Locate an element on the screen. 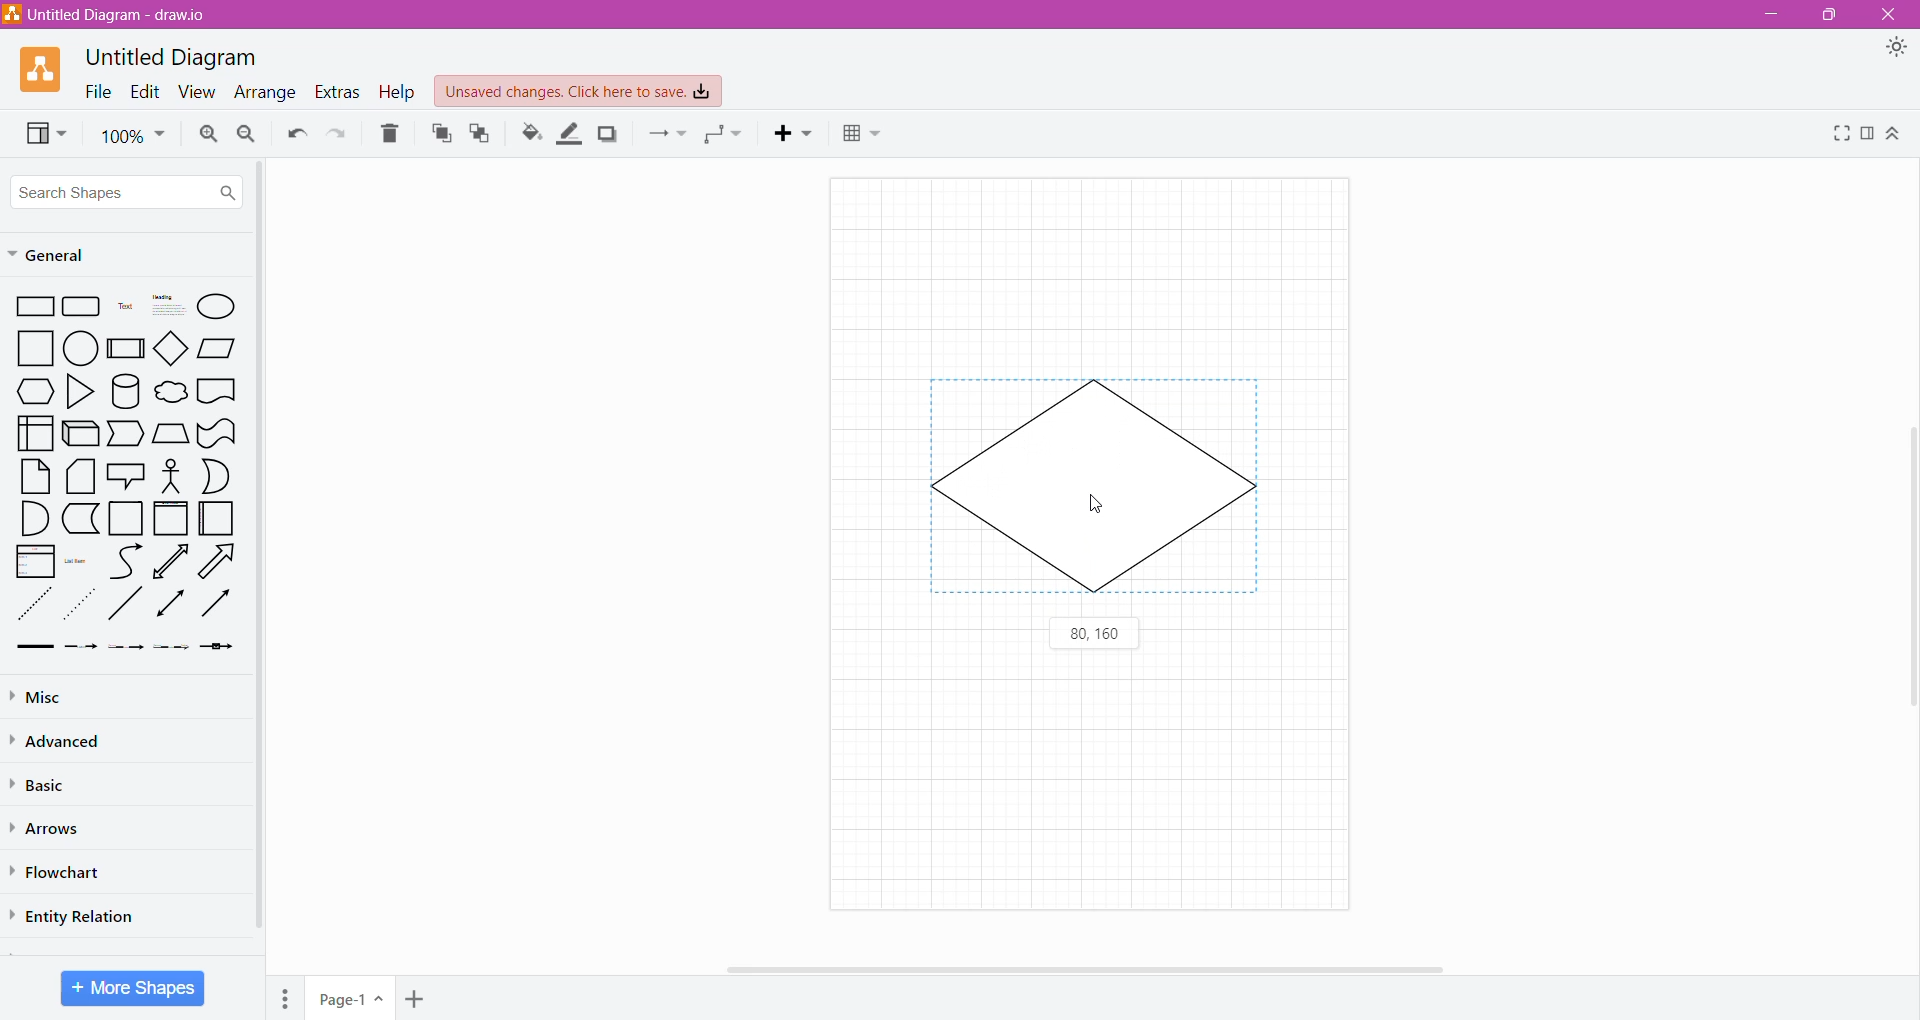 This screenshot has height=1020, width=1920. Waypoints is located at coordinates (725, 136).